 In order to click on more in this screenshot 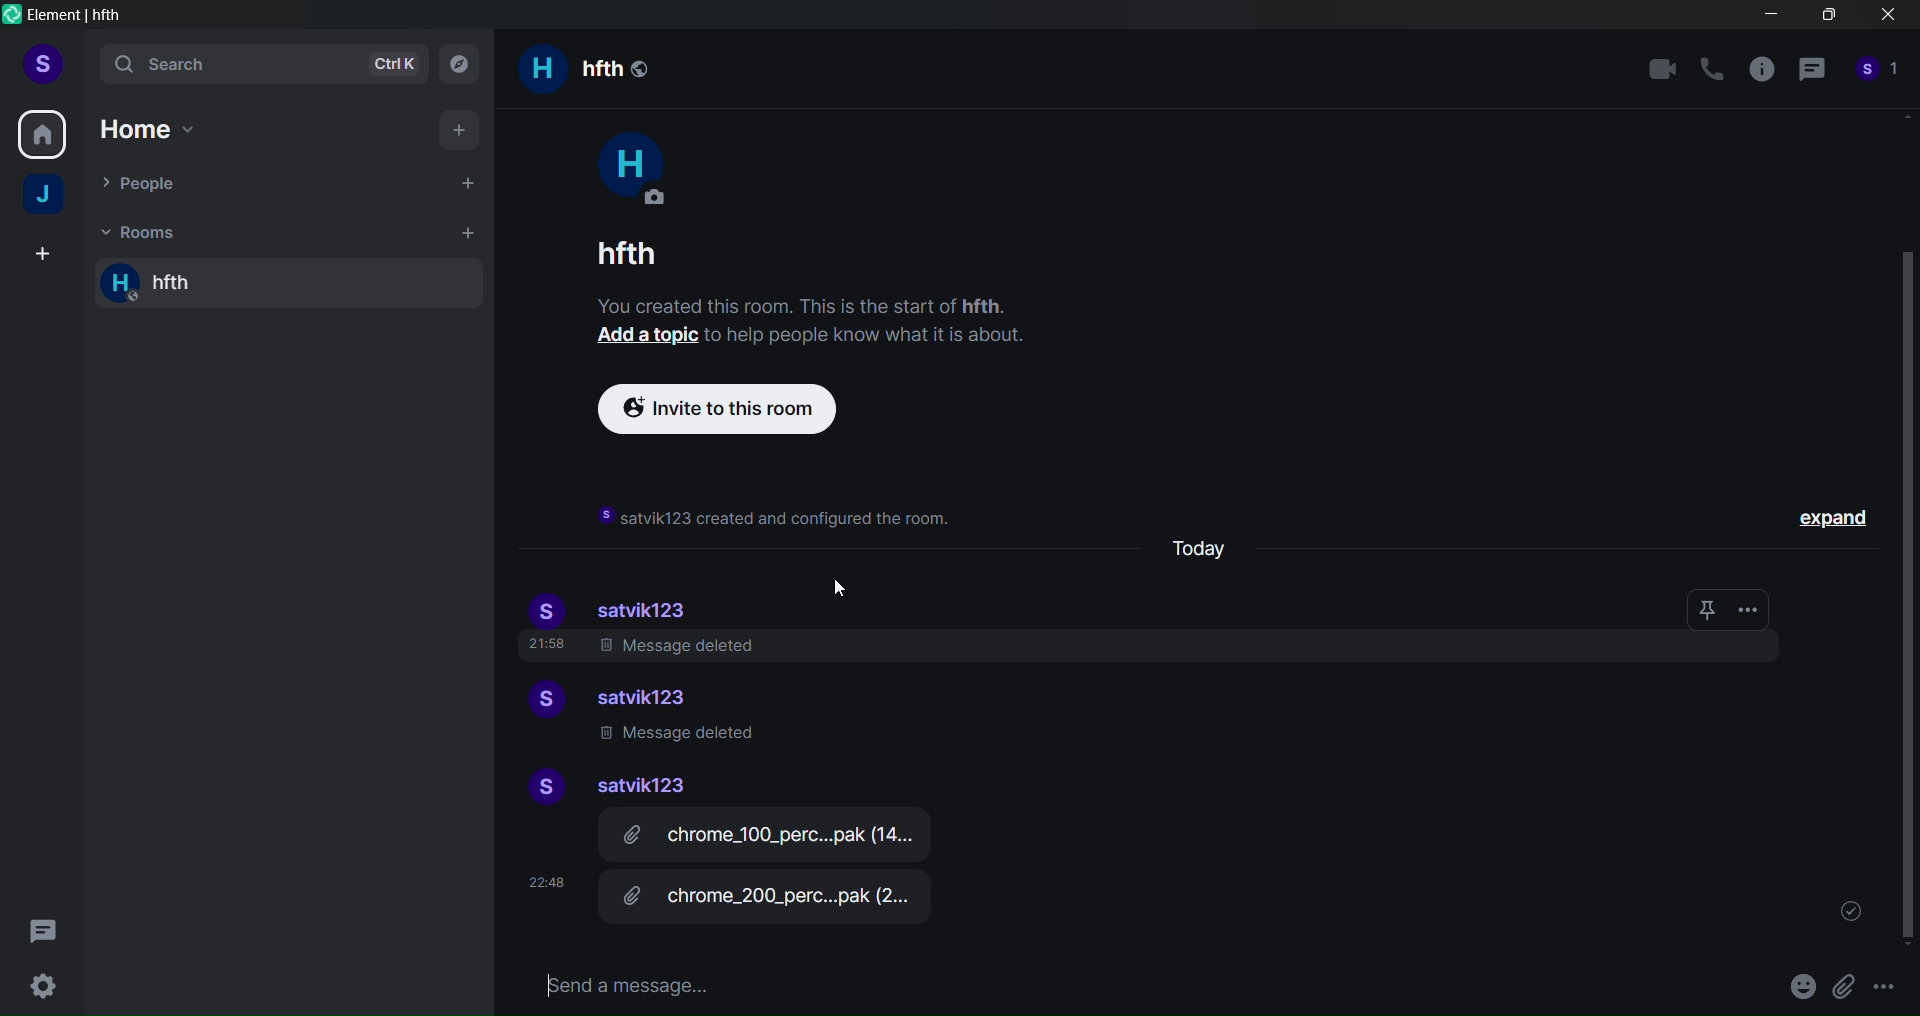, I will do `click(1757, 610)`.